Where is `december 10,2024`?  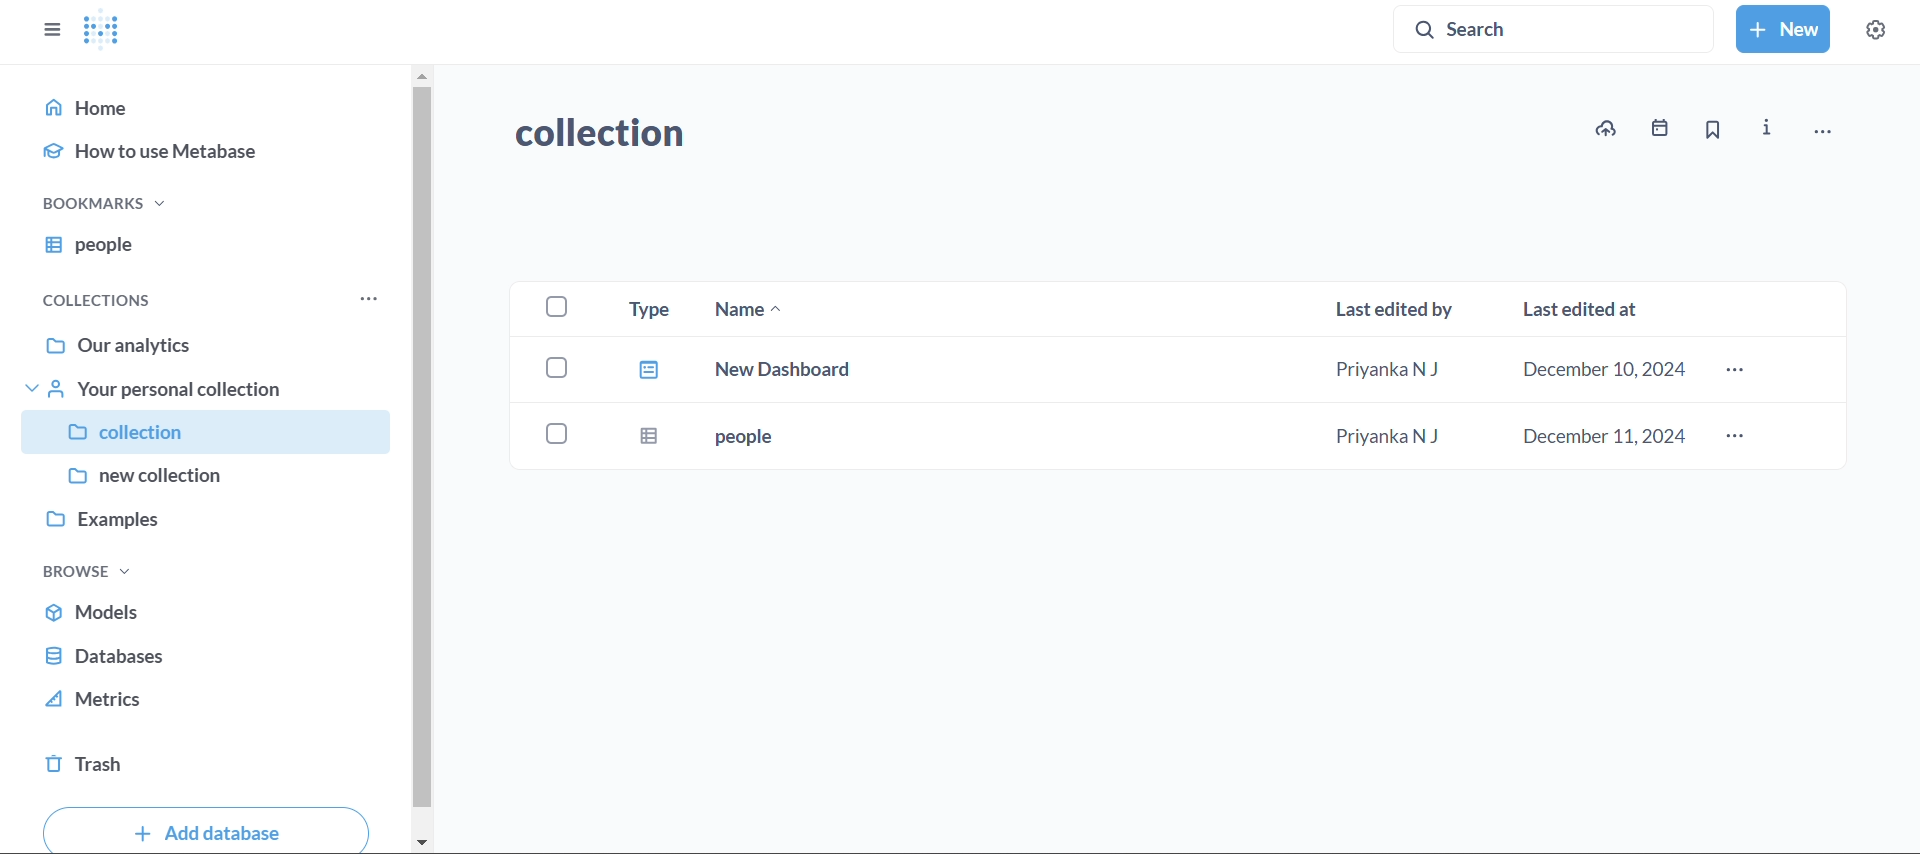
december 10,2024 is located at coordinates (1599, 371).